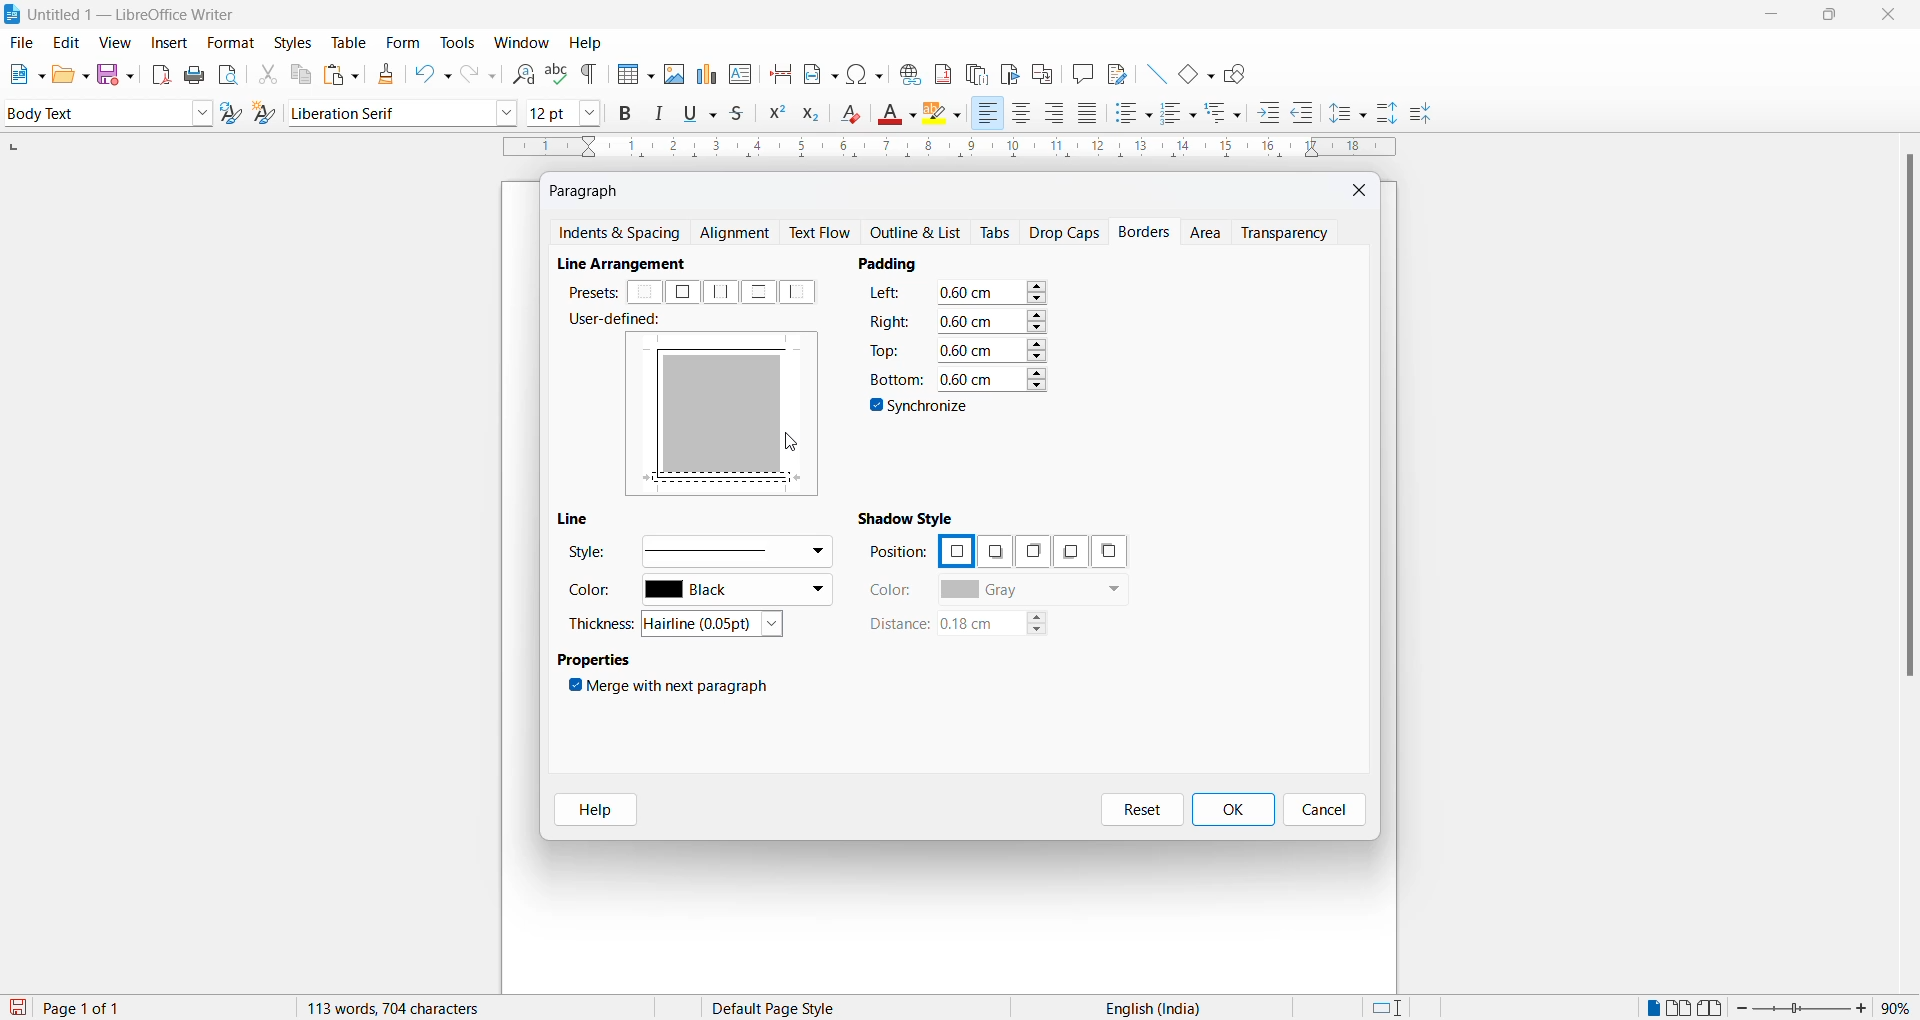 Image resolution: width=1920 pixels, height=1020 pixels. What do you see at coordinates (1115, 72) in the screenshot?
I see `insert cross-reference` at bounding box center [1115, 72].